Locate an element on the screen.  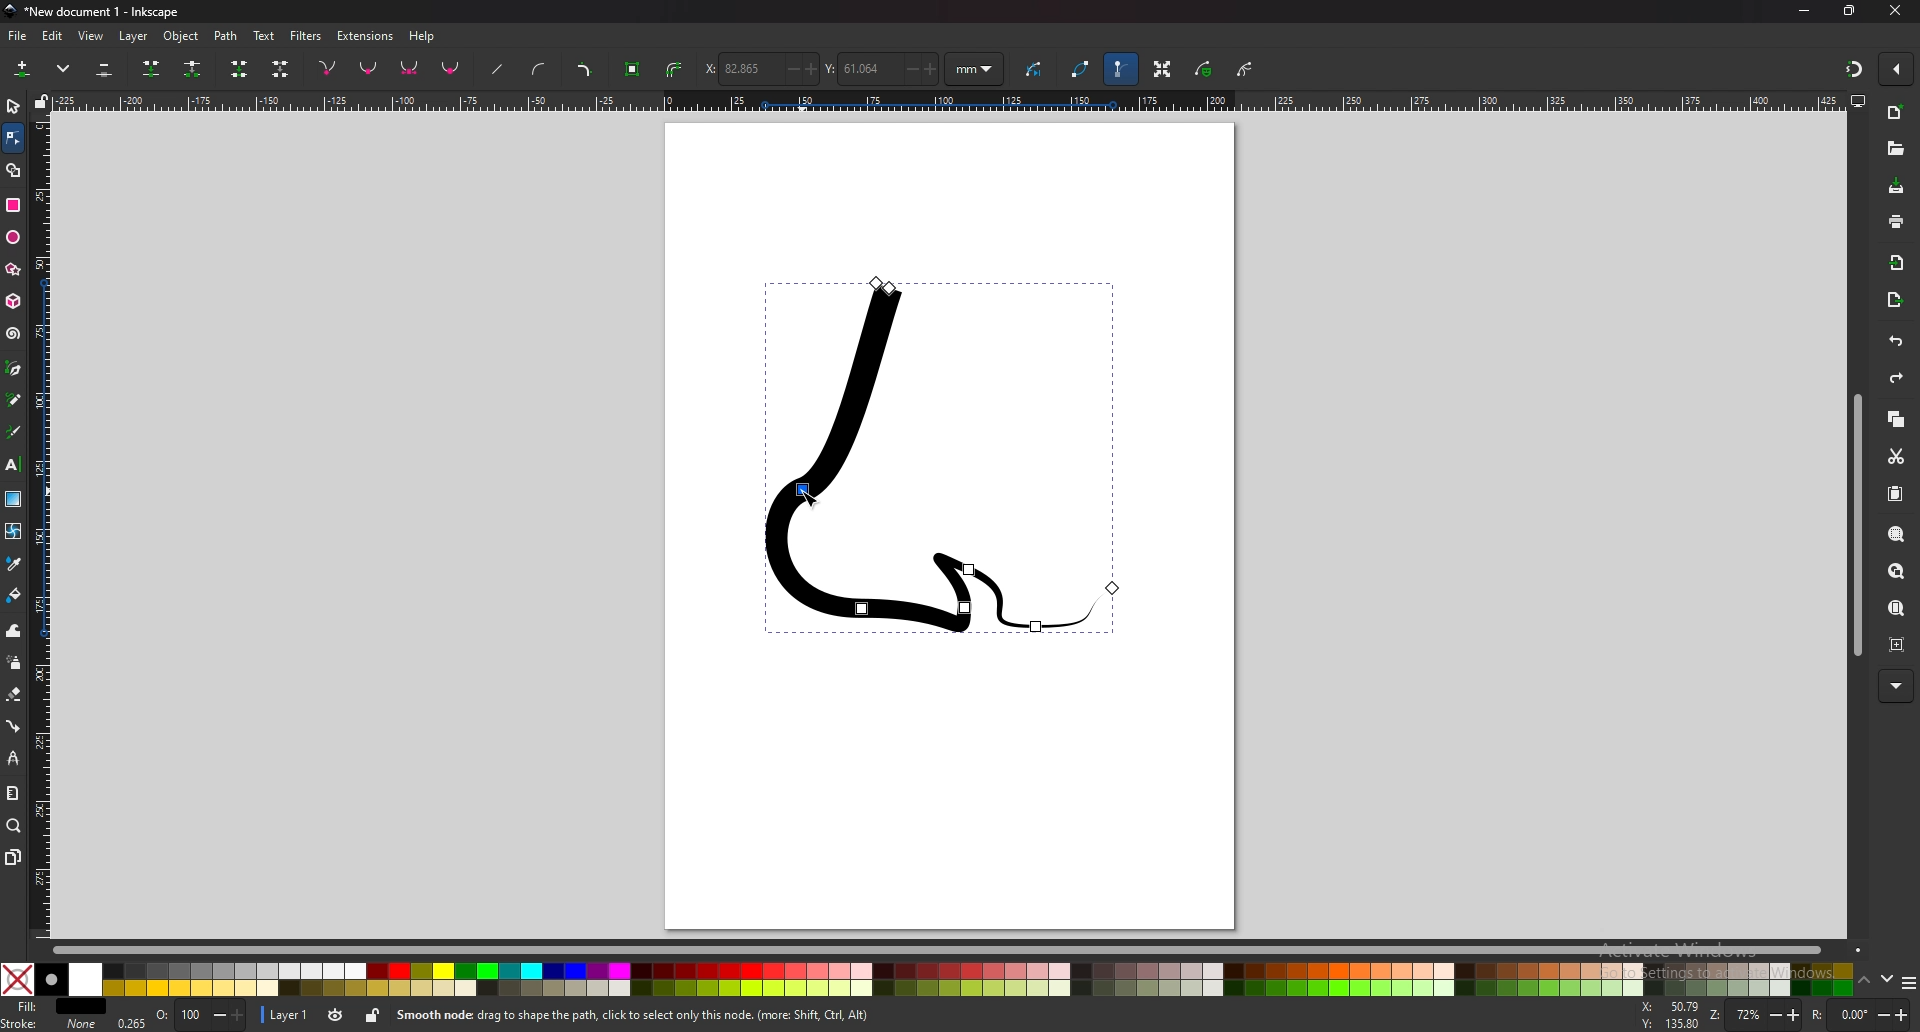
star and polygon is located at coordinates (14, 270).